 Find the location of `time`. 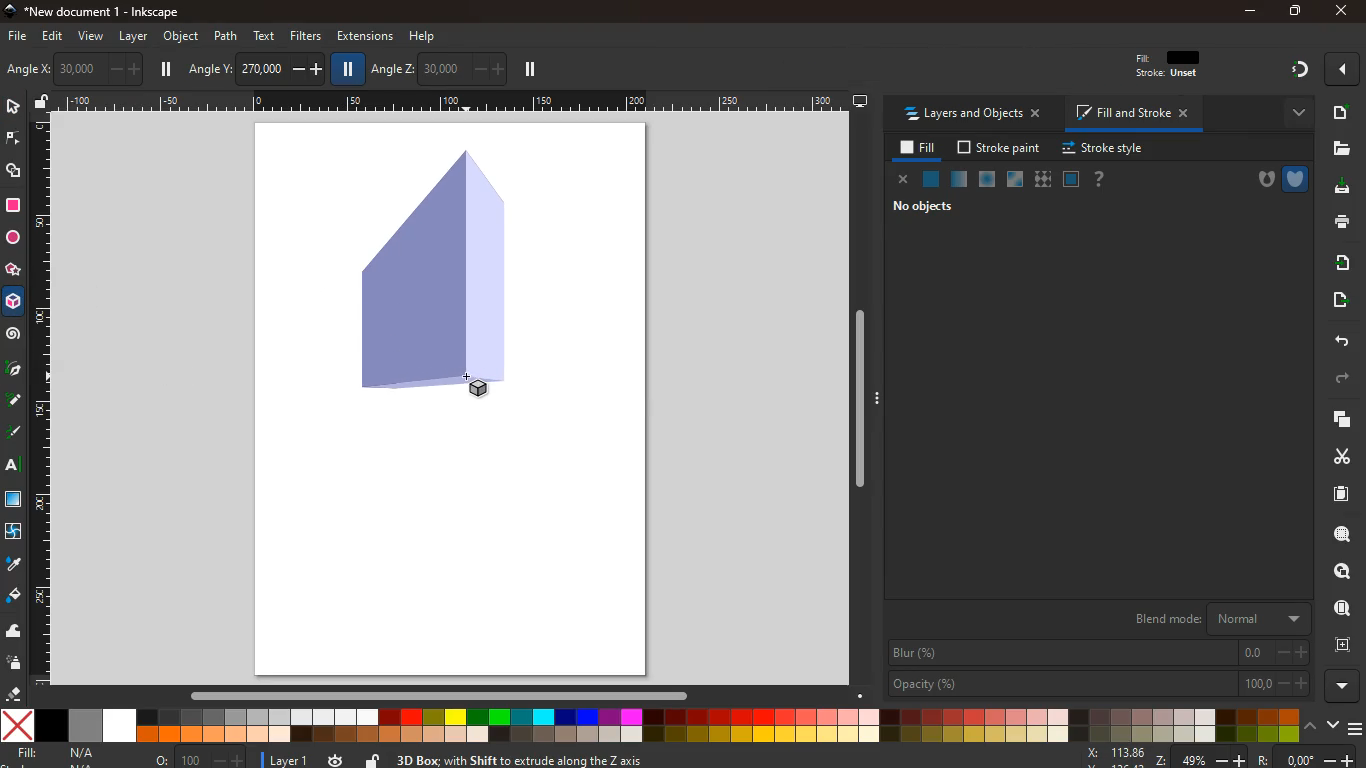

time is located at coordinates (334, 760).